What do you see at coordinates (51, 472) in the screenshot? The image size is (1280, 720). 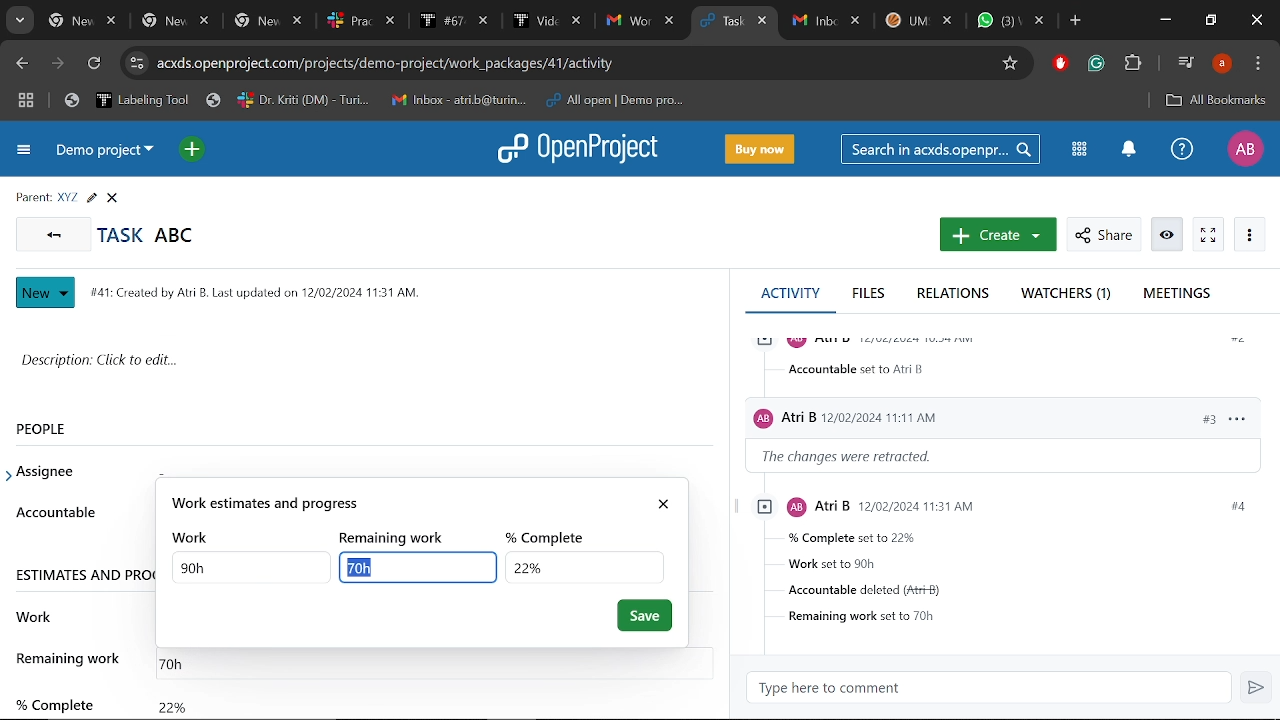 I see `assignee` at bounding box center [51, 472].